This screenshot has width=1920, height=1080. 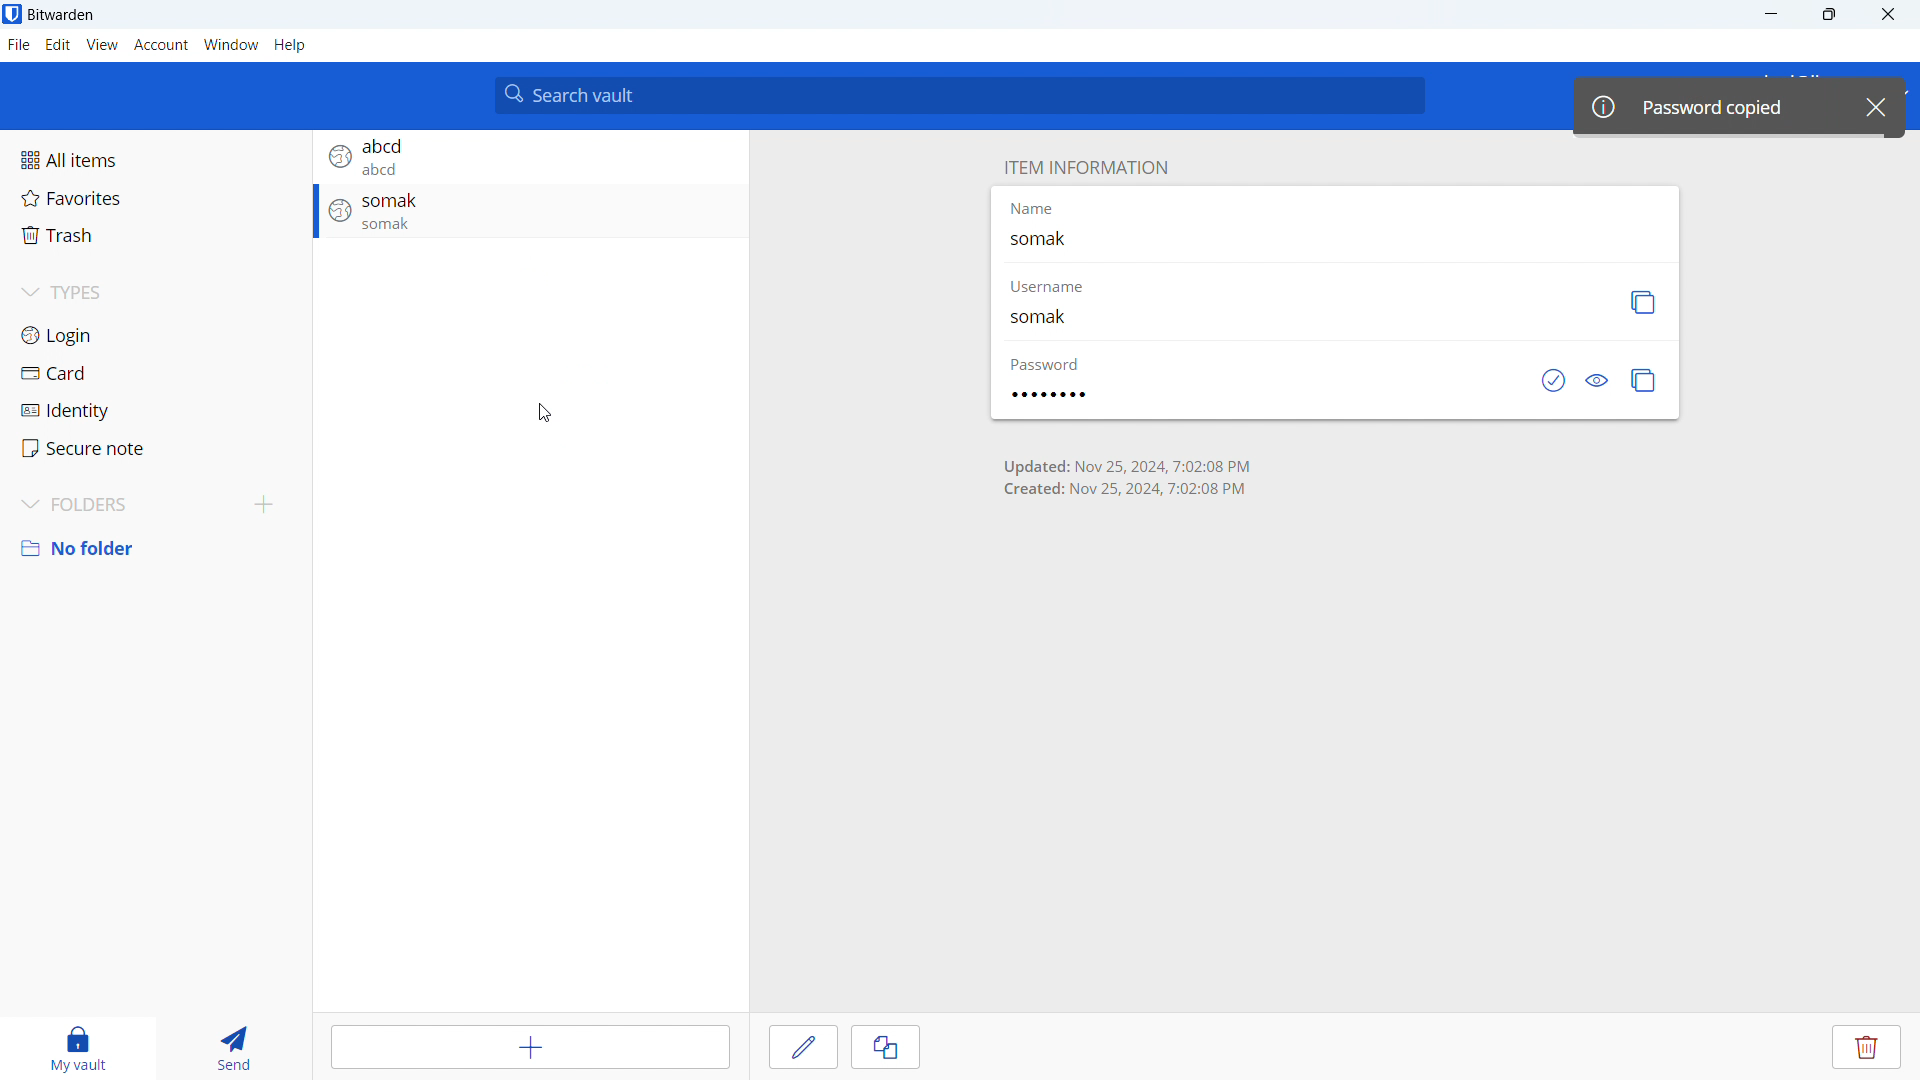 What do you see at coordinates (1644, 303) in the screenshot?
I see `copy username` at bounding box center [1644, 303].